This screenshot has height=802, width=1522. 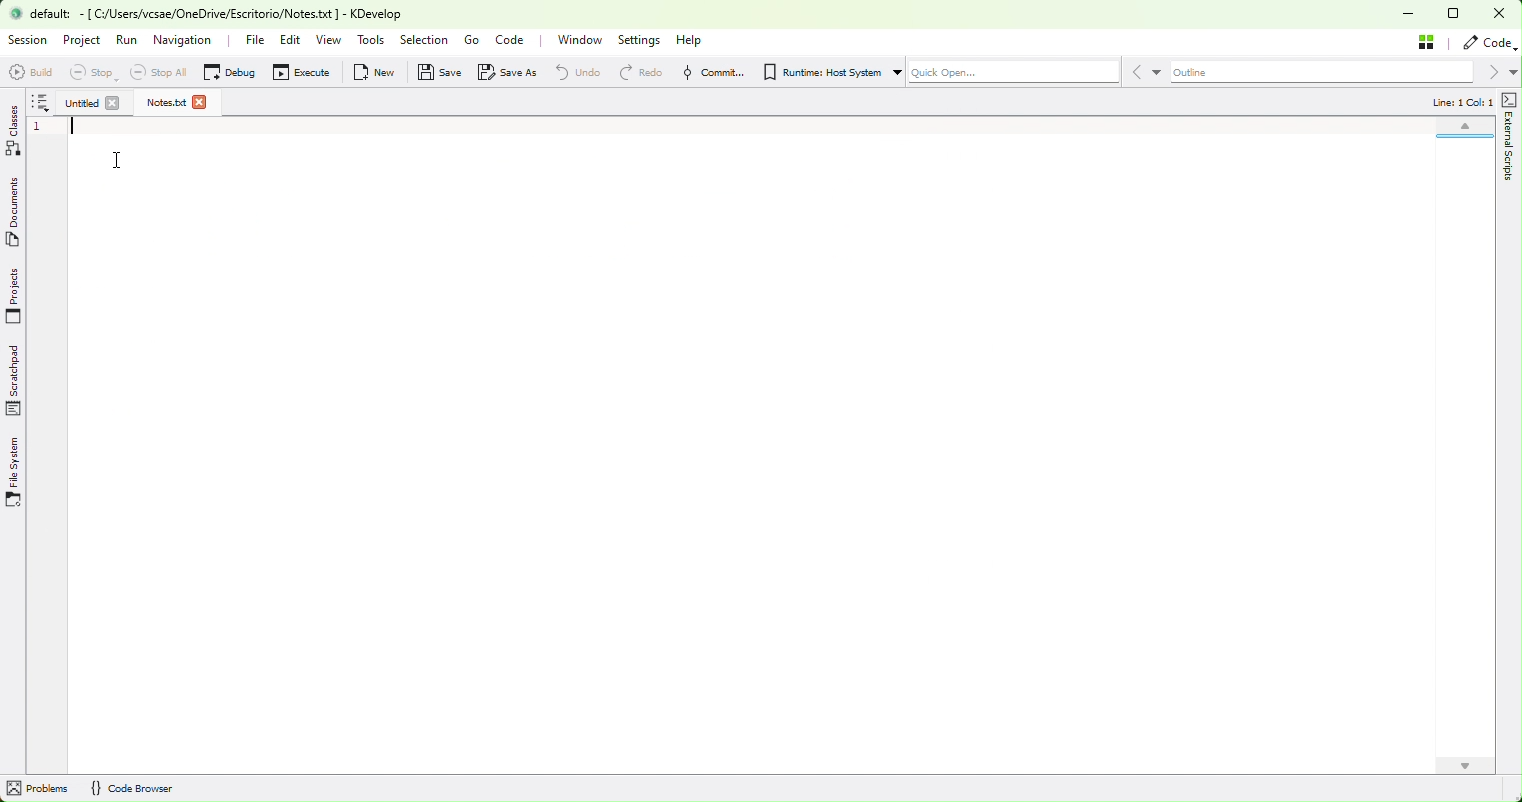 What do you see at coordinates (1460, 15) in the screenshot?
I see `restore` at bounding box center [1460, 15].